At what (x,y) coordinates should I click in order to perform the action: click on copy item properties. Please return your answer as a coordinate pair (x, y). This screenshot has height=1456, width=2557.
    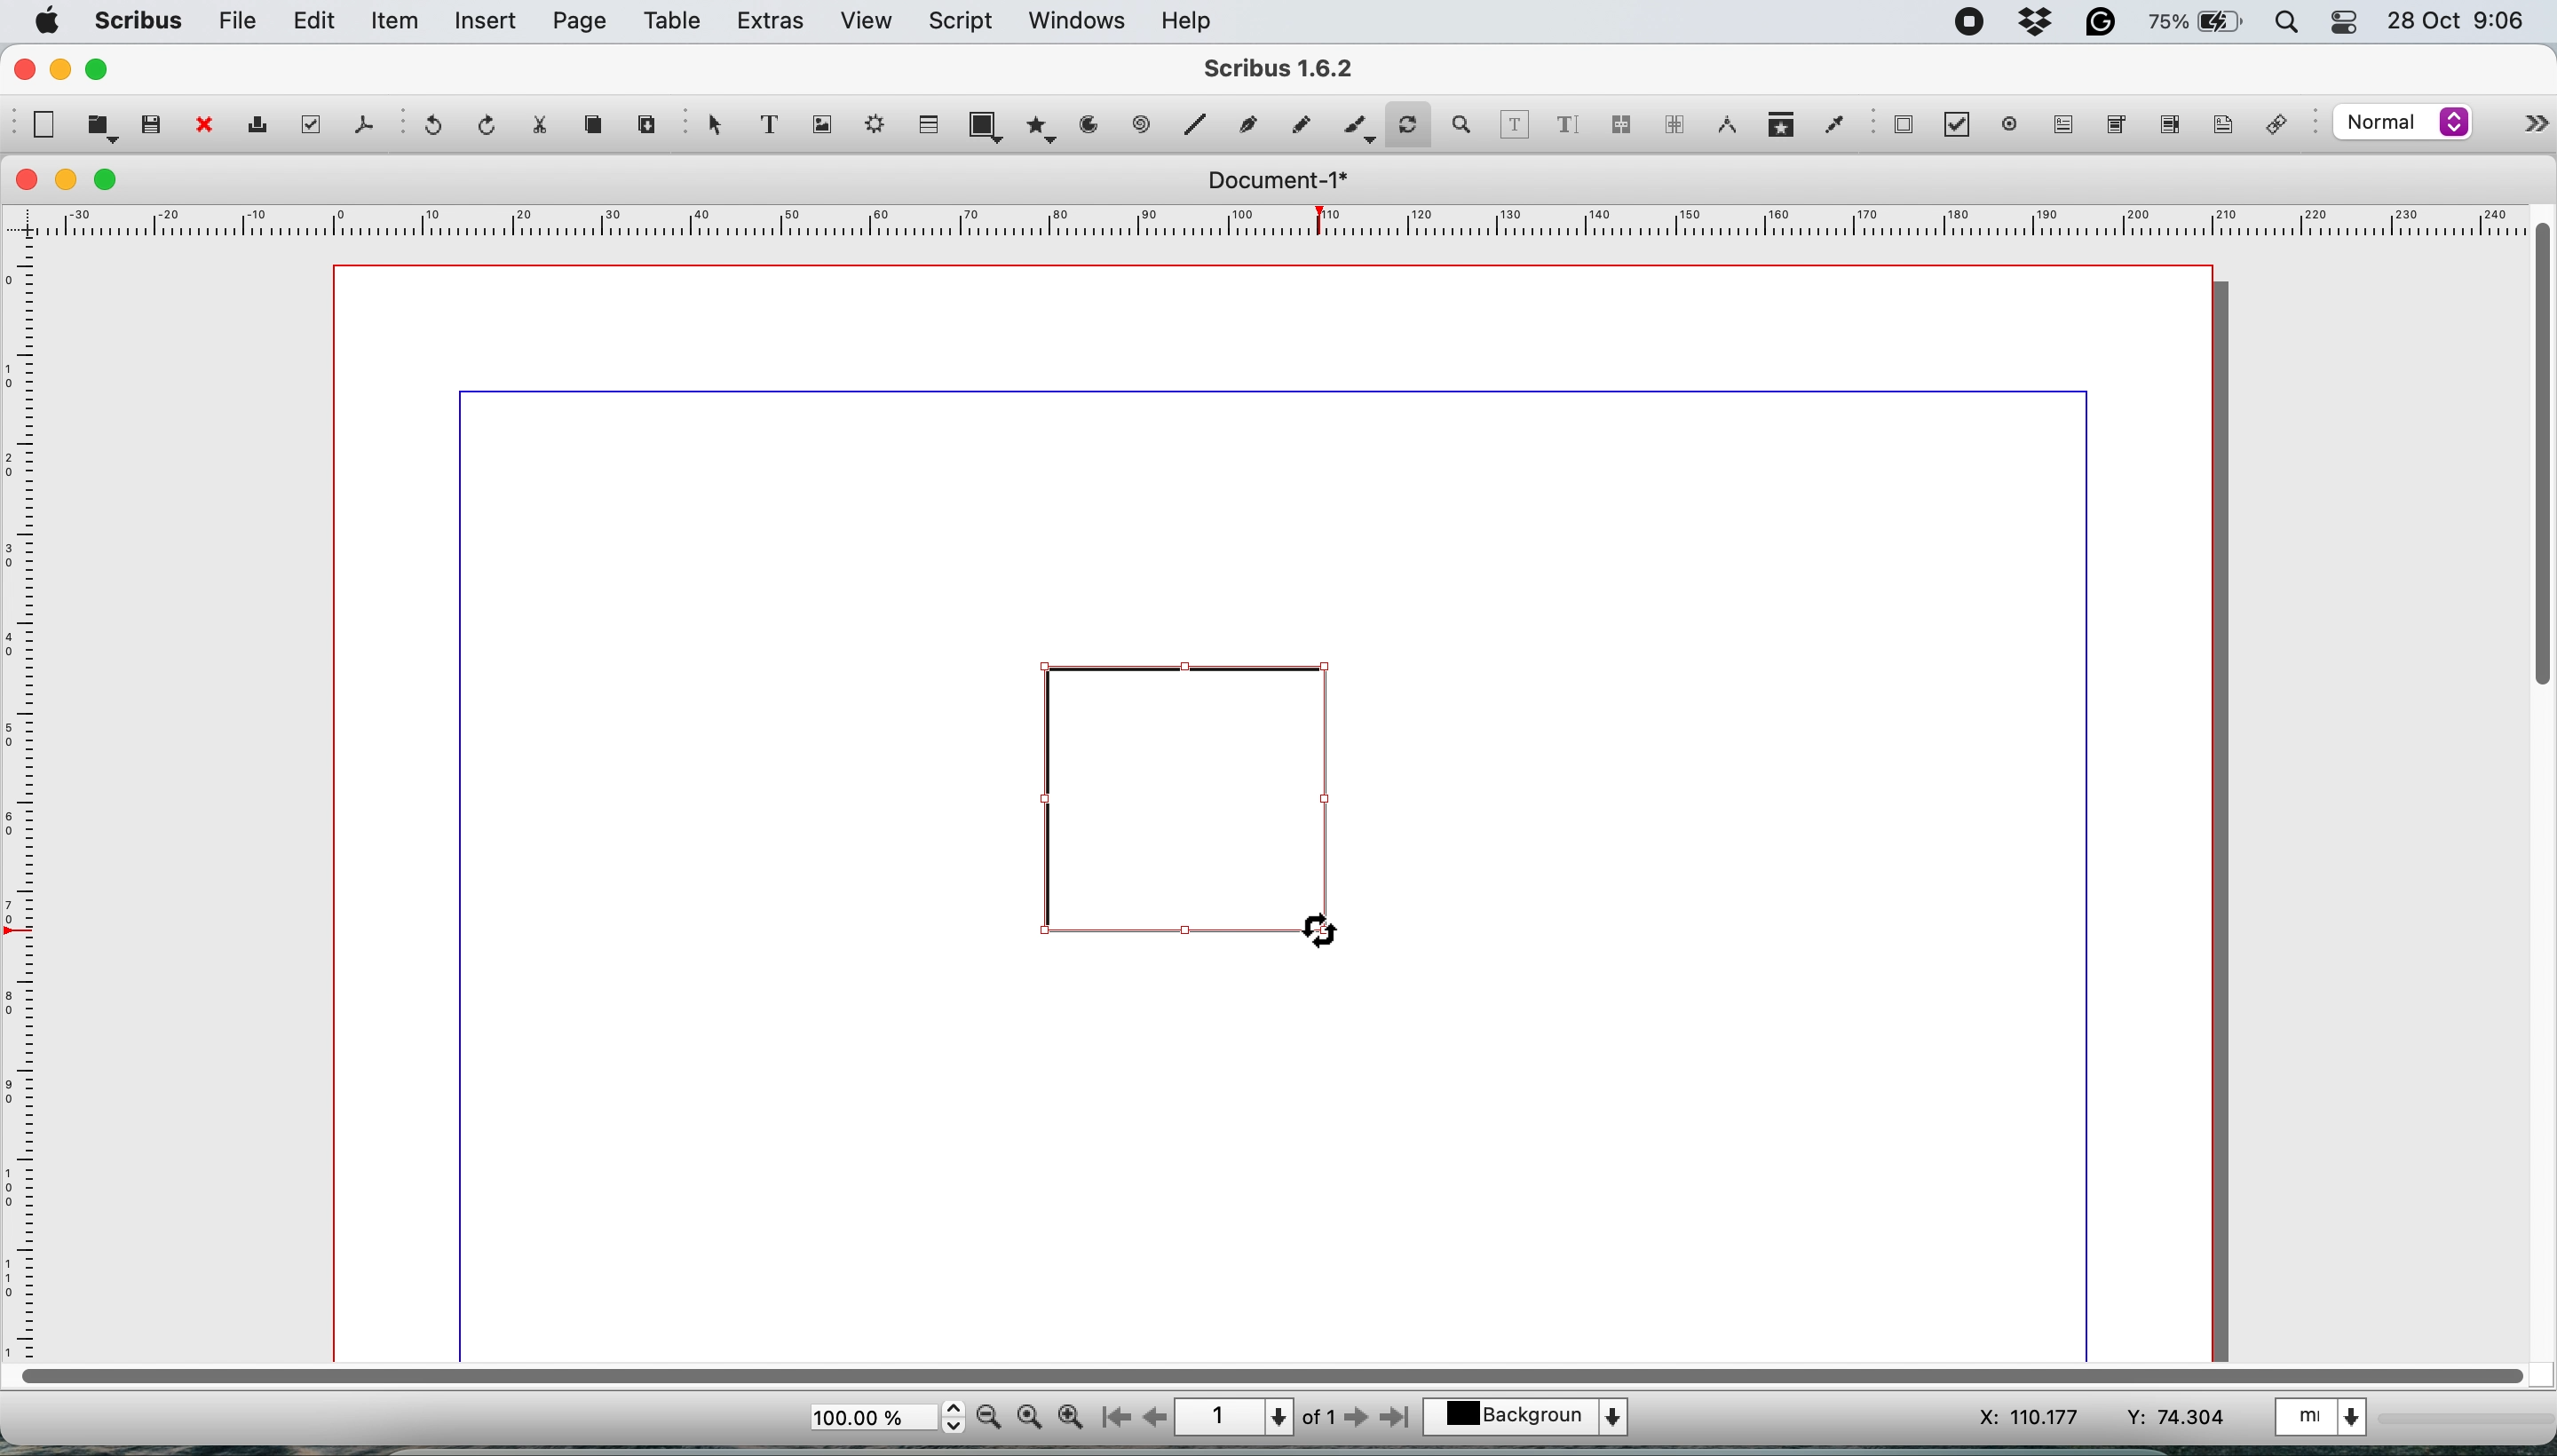
    Looking at the image, I should click on (1778, 126).